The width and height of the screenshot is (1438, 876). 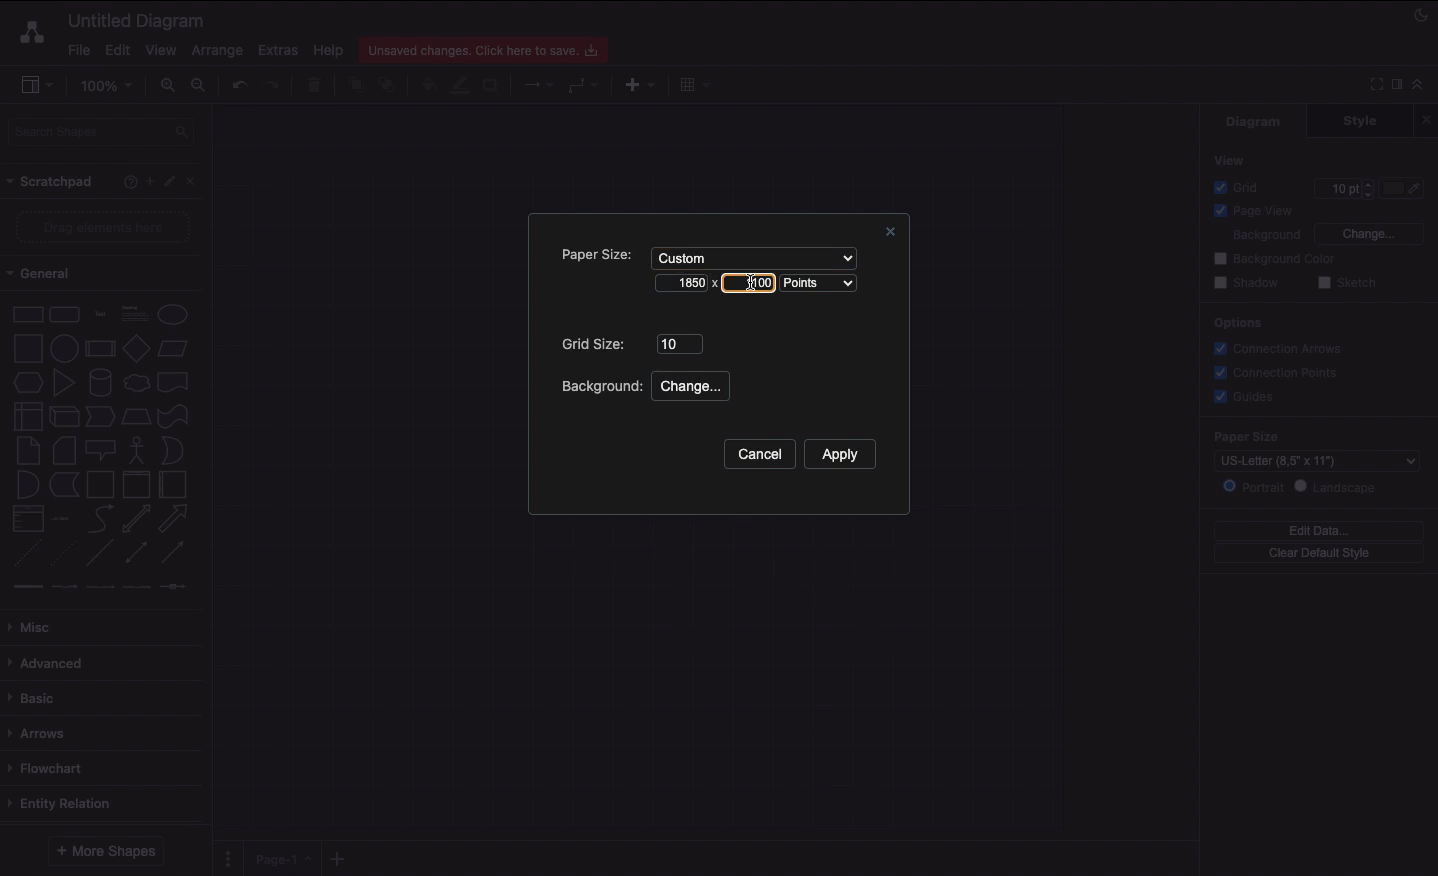 What do you see at coordinates (1318, 554) in the screenshot?
I see `Clear default style` at bounding box center [1318, 554].